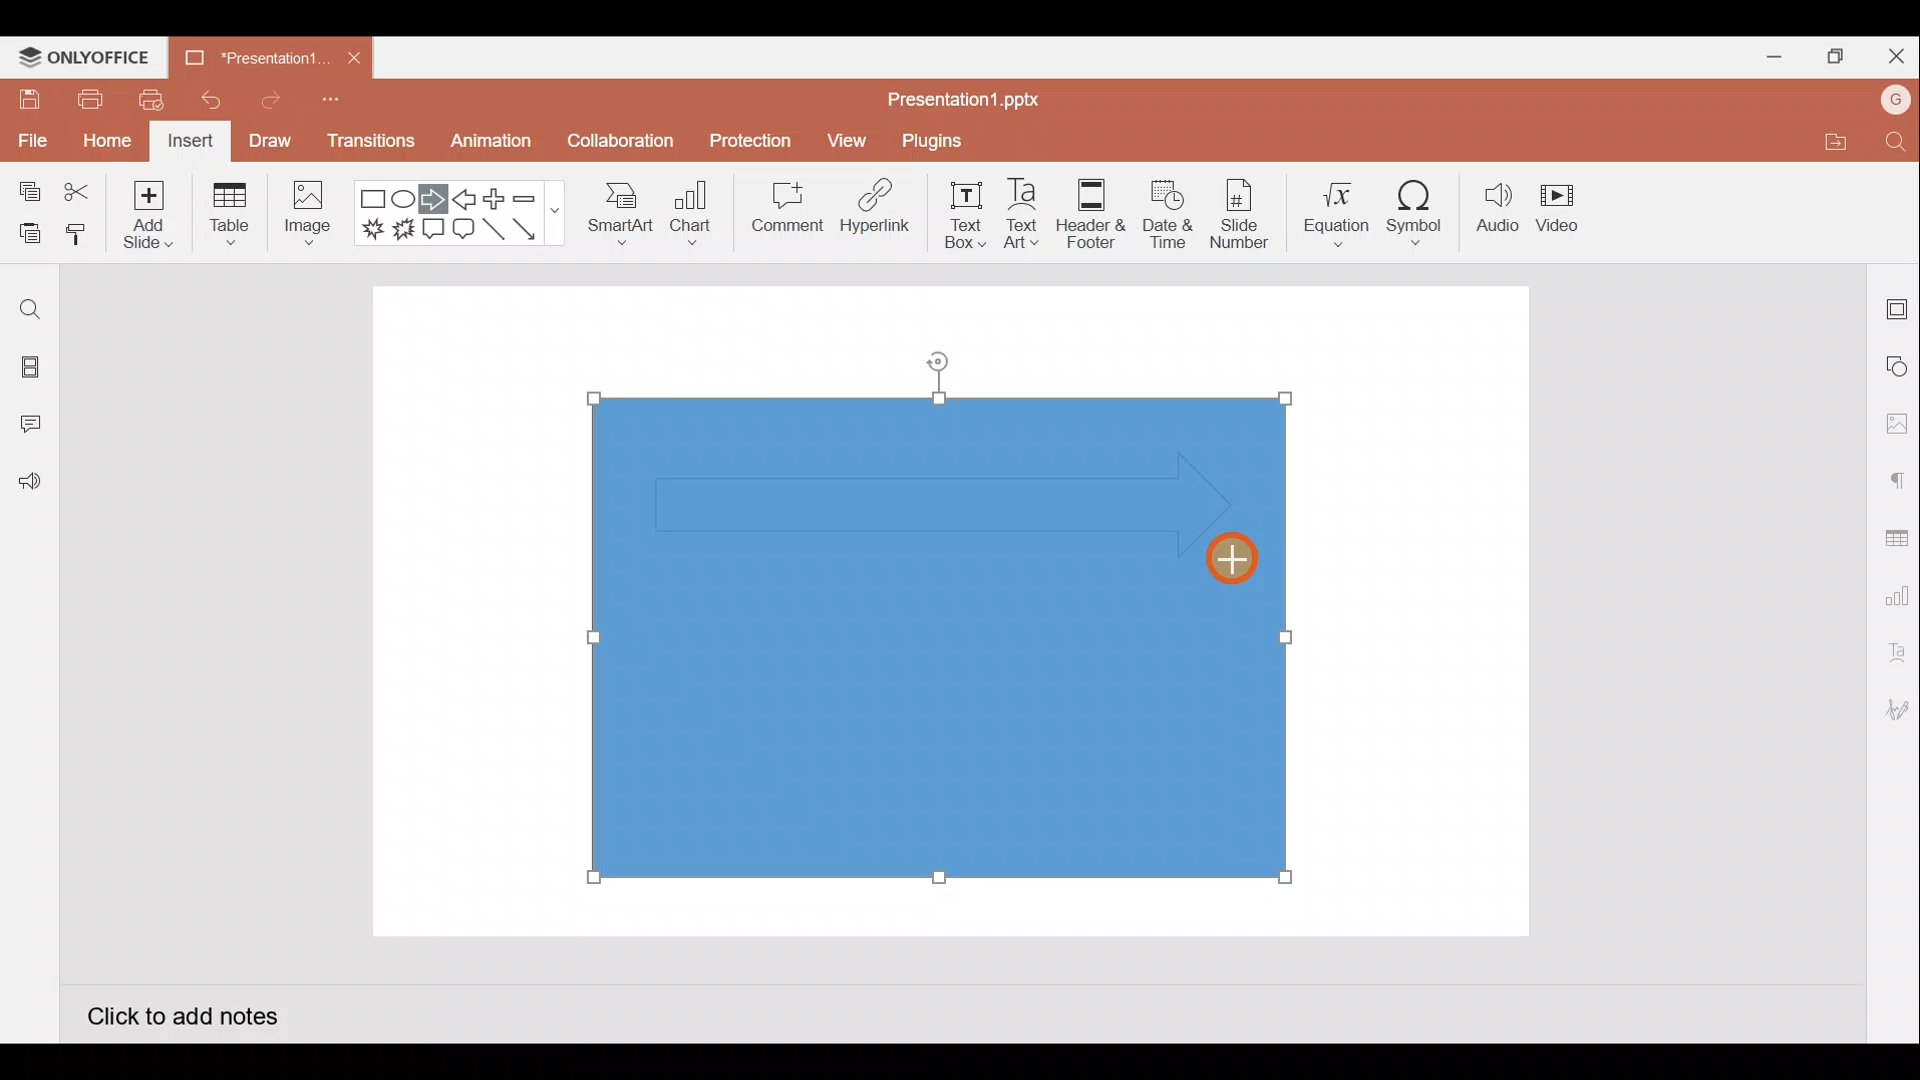 The image size is (1920, 1080). I want to click on Inserted arrow shape on rectangle, so click(944, 491).